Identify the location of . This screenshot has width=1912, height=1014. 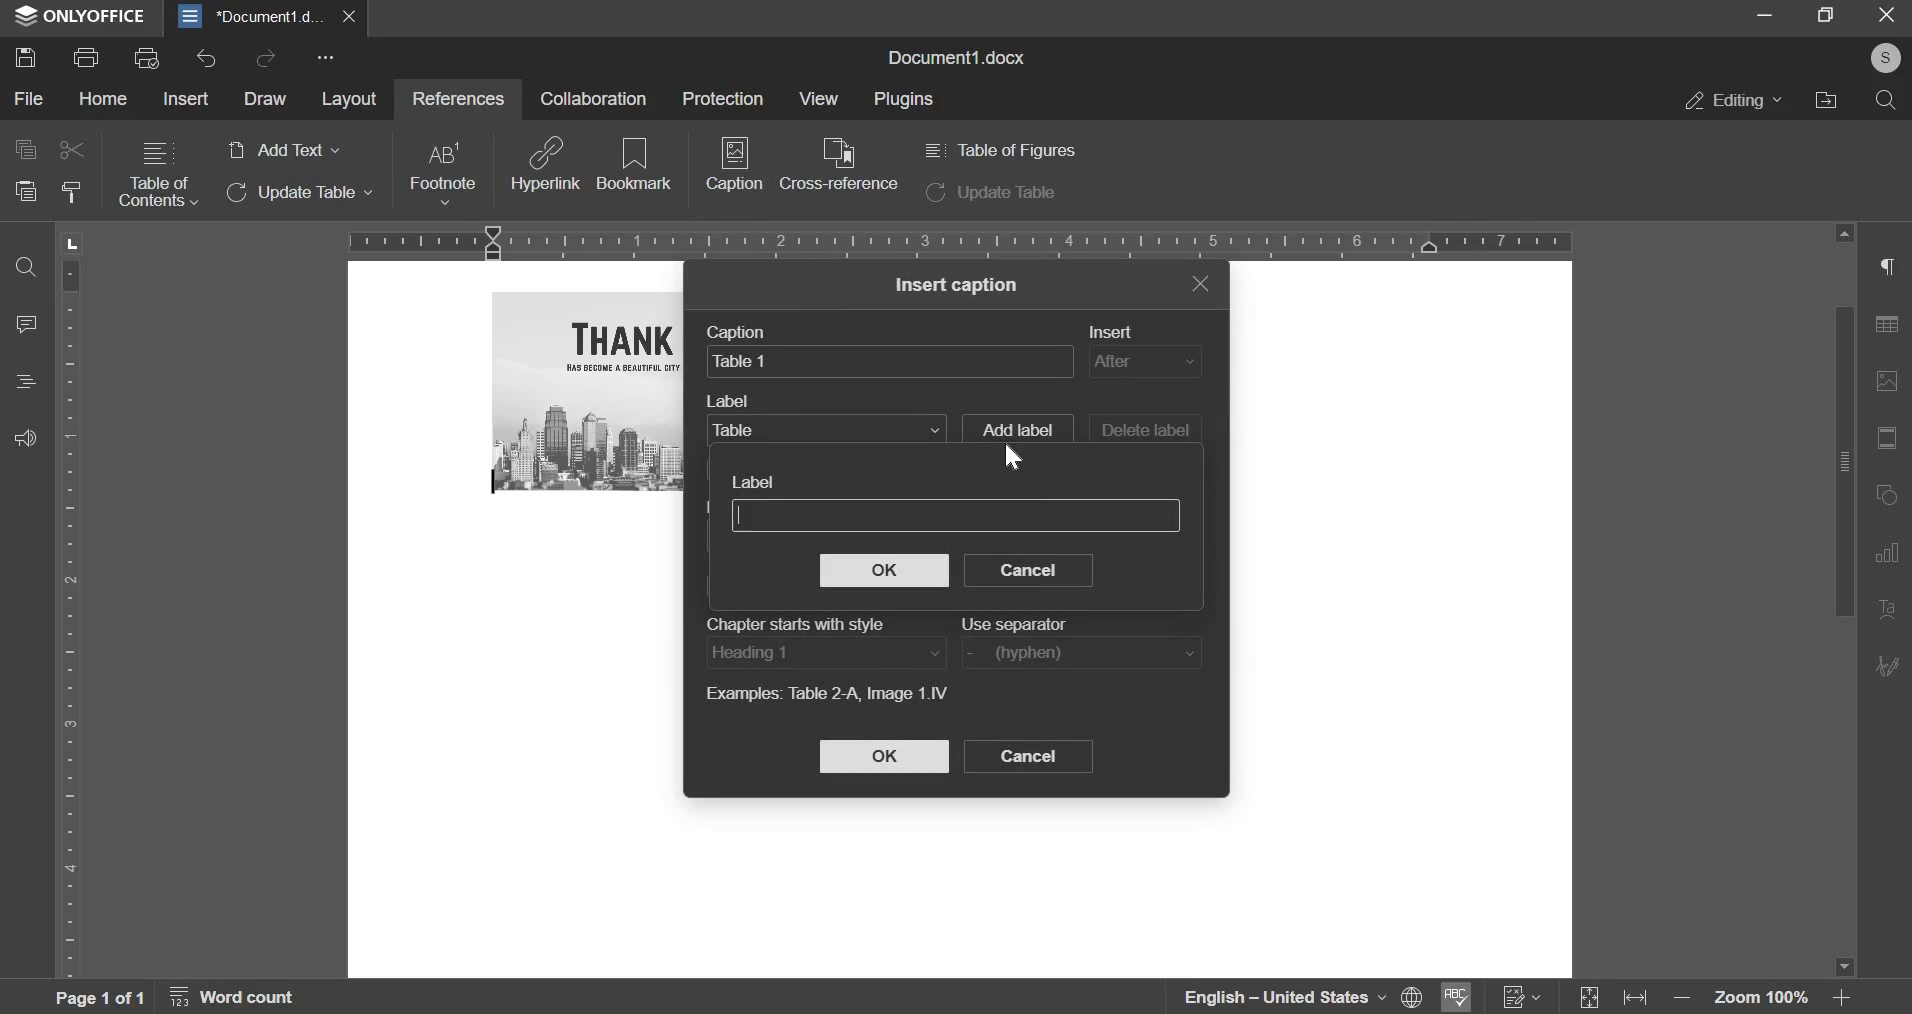
(1013, 460).